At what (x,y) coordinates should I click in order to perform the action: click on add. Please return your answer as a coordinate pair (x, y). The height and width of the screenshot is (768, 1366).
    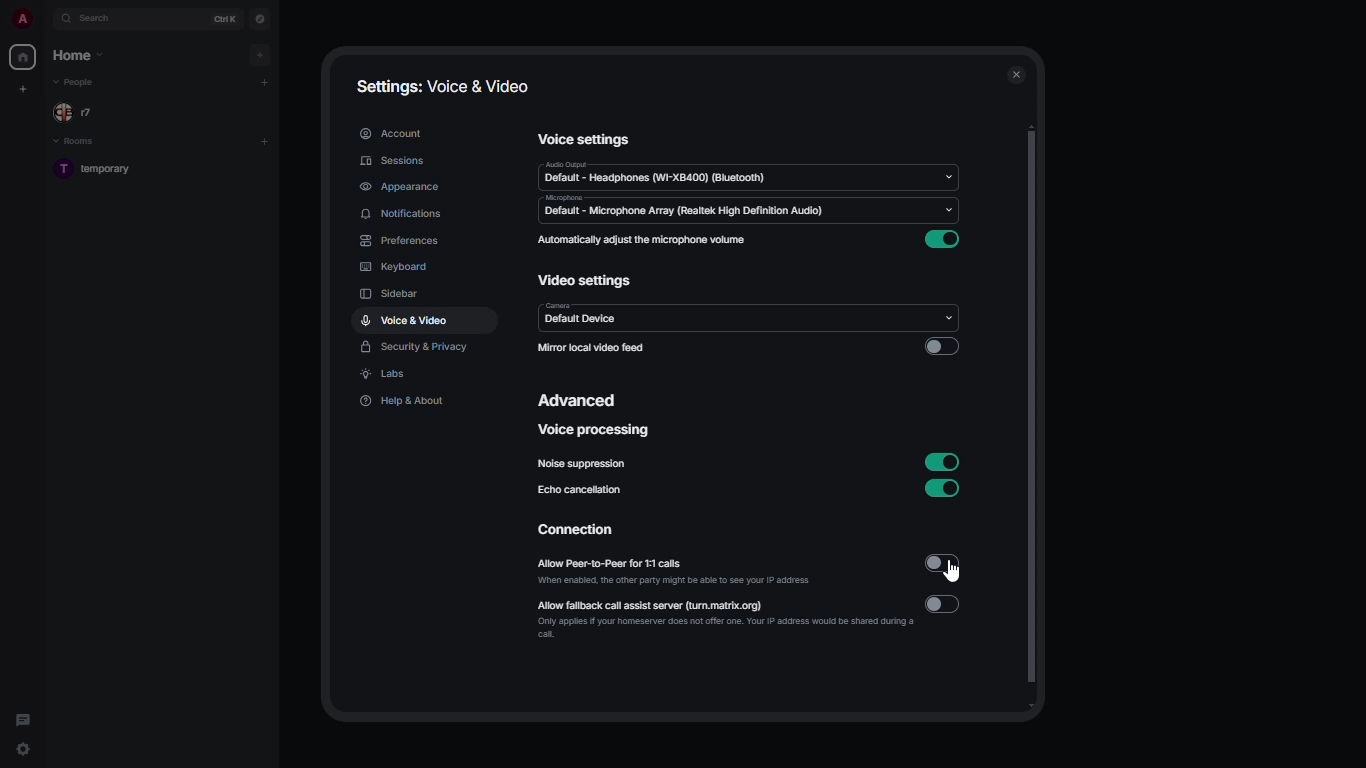
    Looking at the image, I should click on (261, 53).